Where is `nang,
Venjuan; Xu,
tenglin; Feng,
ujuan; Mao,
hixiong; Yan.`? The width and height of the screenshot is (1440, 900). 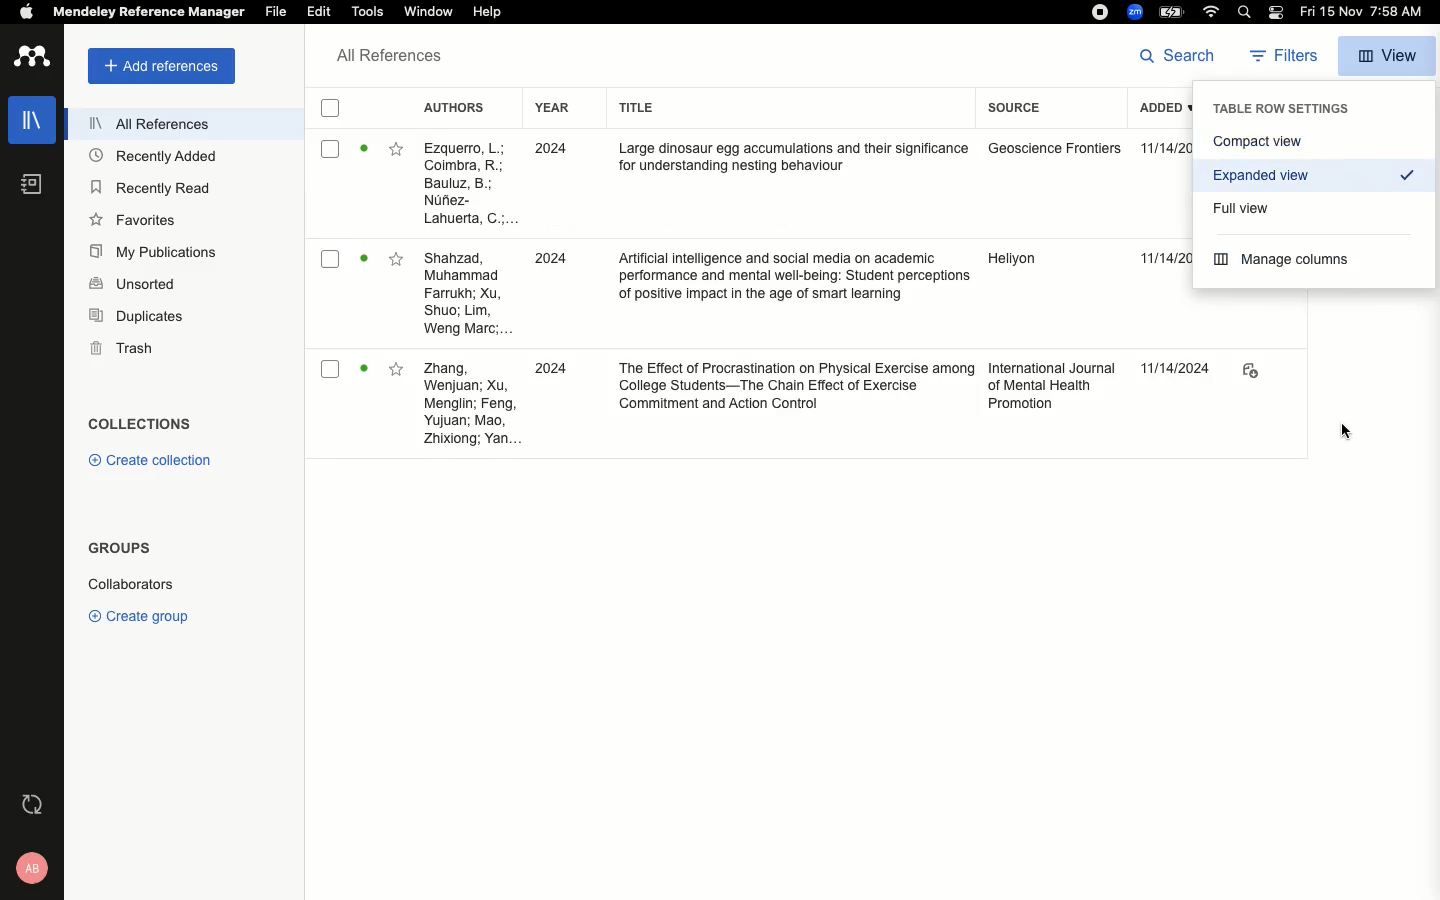
nang,
Venjuan; Xu,
tenglin; Feng,
ujuan; Mao,
hixiong; Yan. is located at coordinates (467, 404).